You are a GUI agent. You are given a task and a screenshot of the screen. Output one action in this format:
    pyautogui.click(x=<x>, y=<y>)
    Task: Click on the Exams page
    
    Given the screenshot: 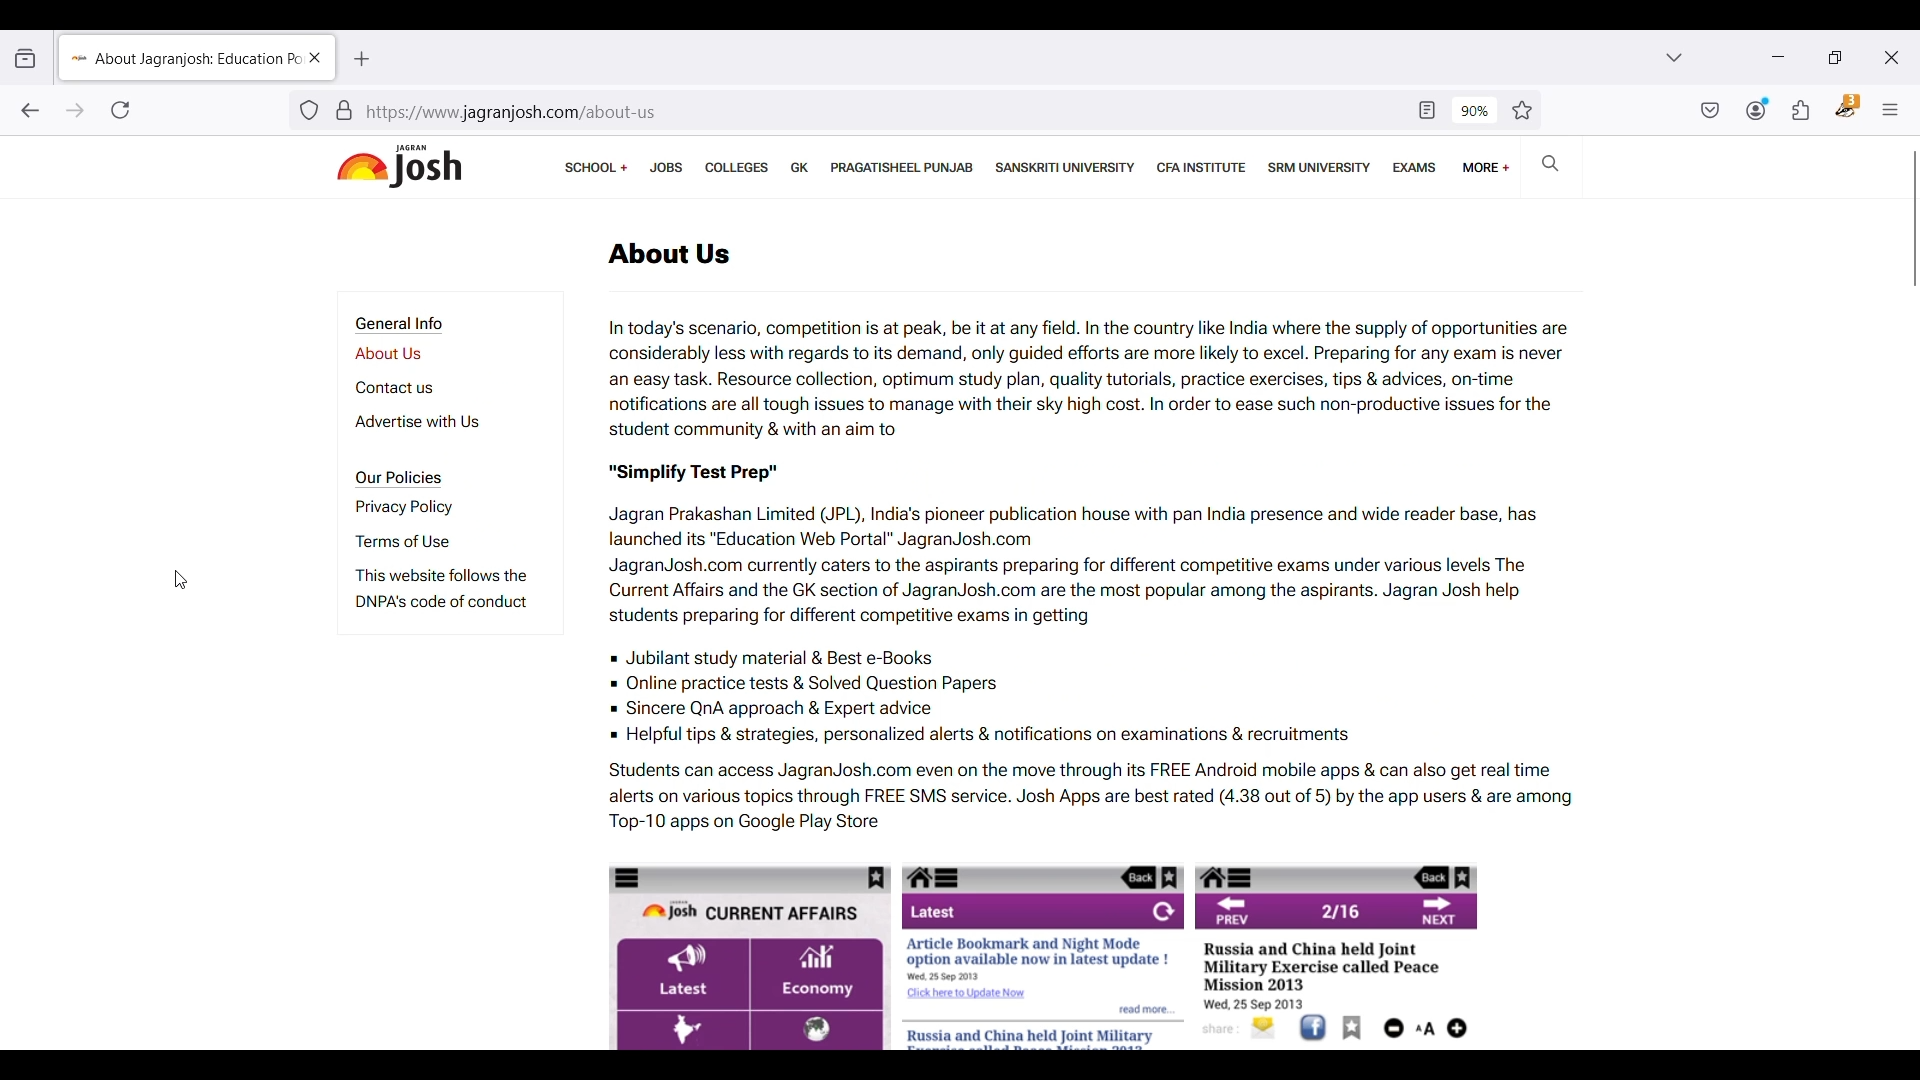 What is the action you would take?
    pyautogui.click(x=1415, y=167)
    